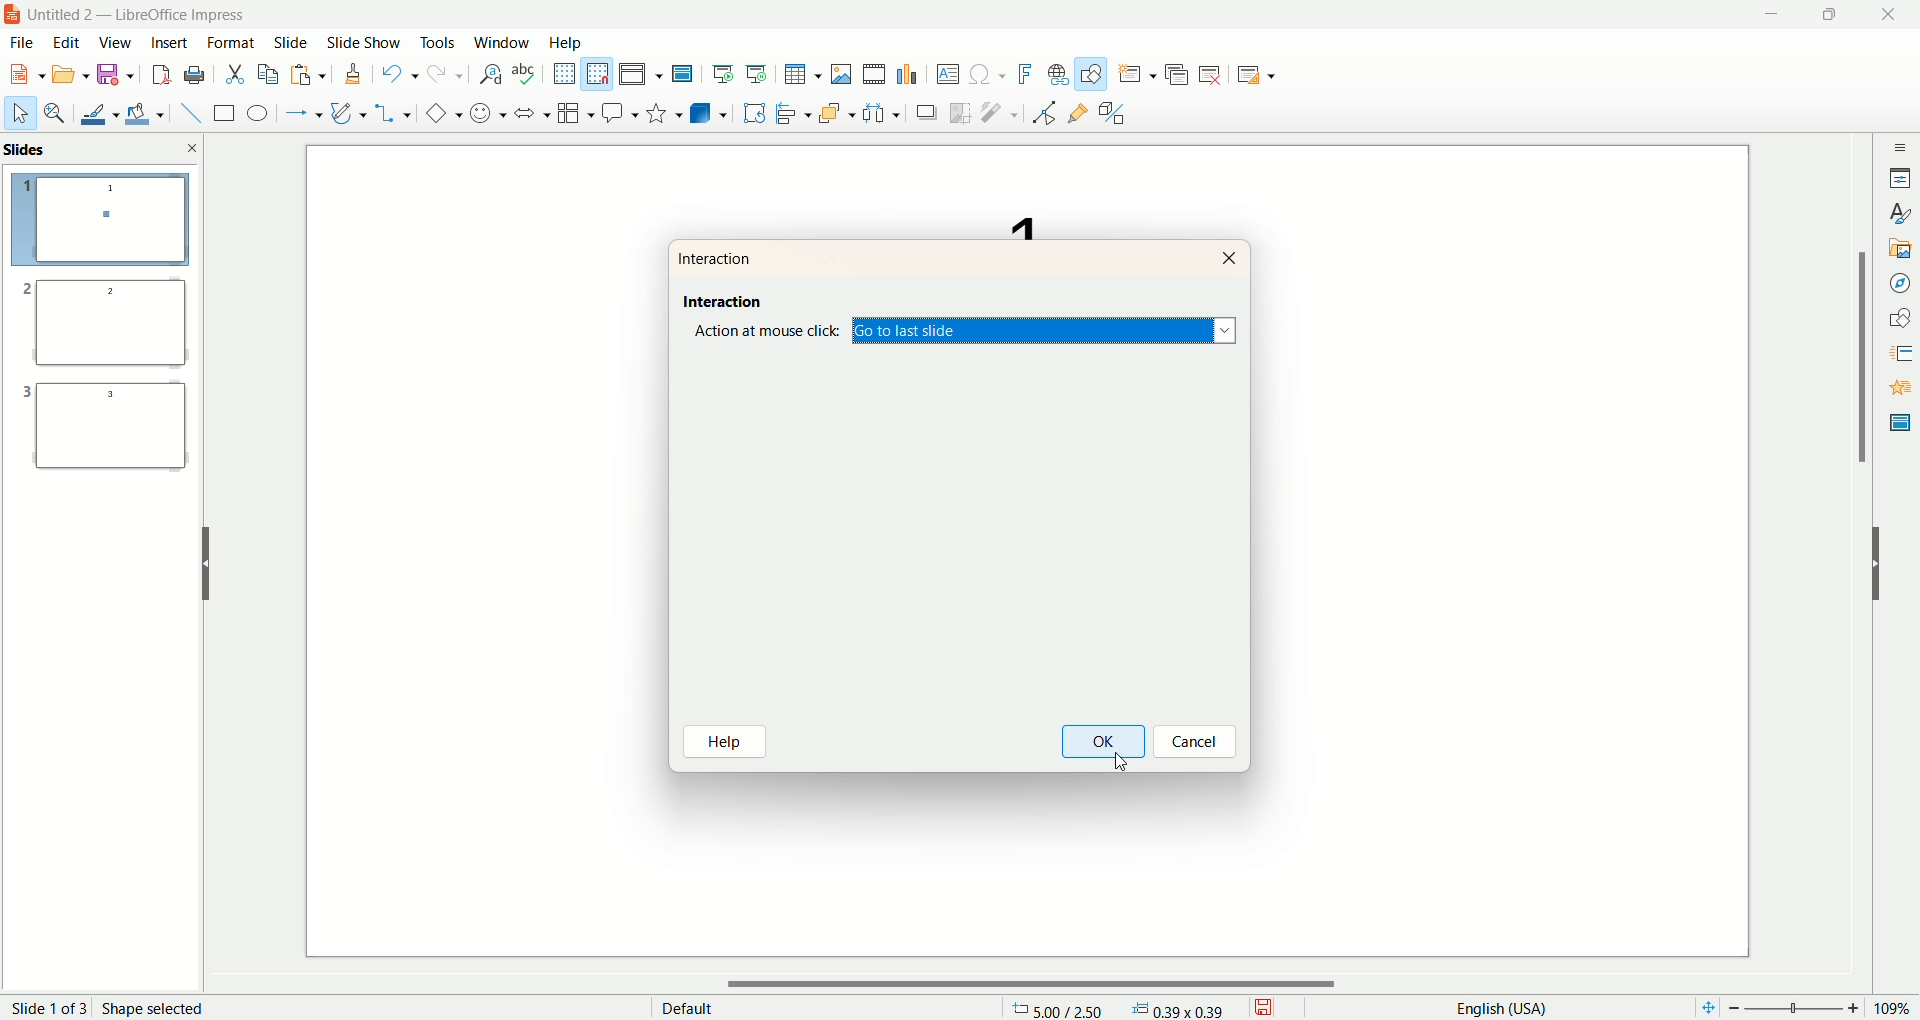 The image size is (1920, 1020). Describe the element at coordinates (1900, 315) in the screenshot. I see `shapes` at that location.